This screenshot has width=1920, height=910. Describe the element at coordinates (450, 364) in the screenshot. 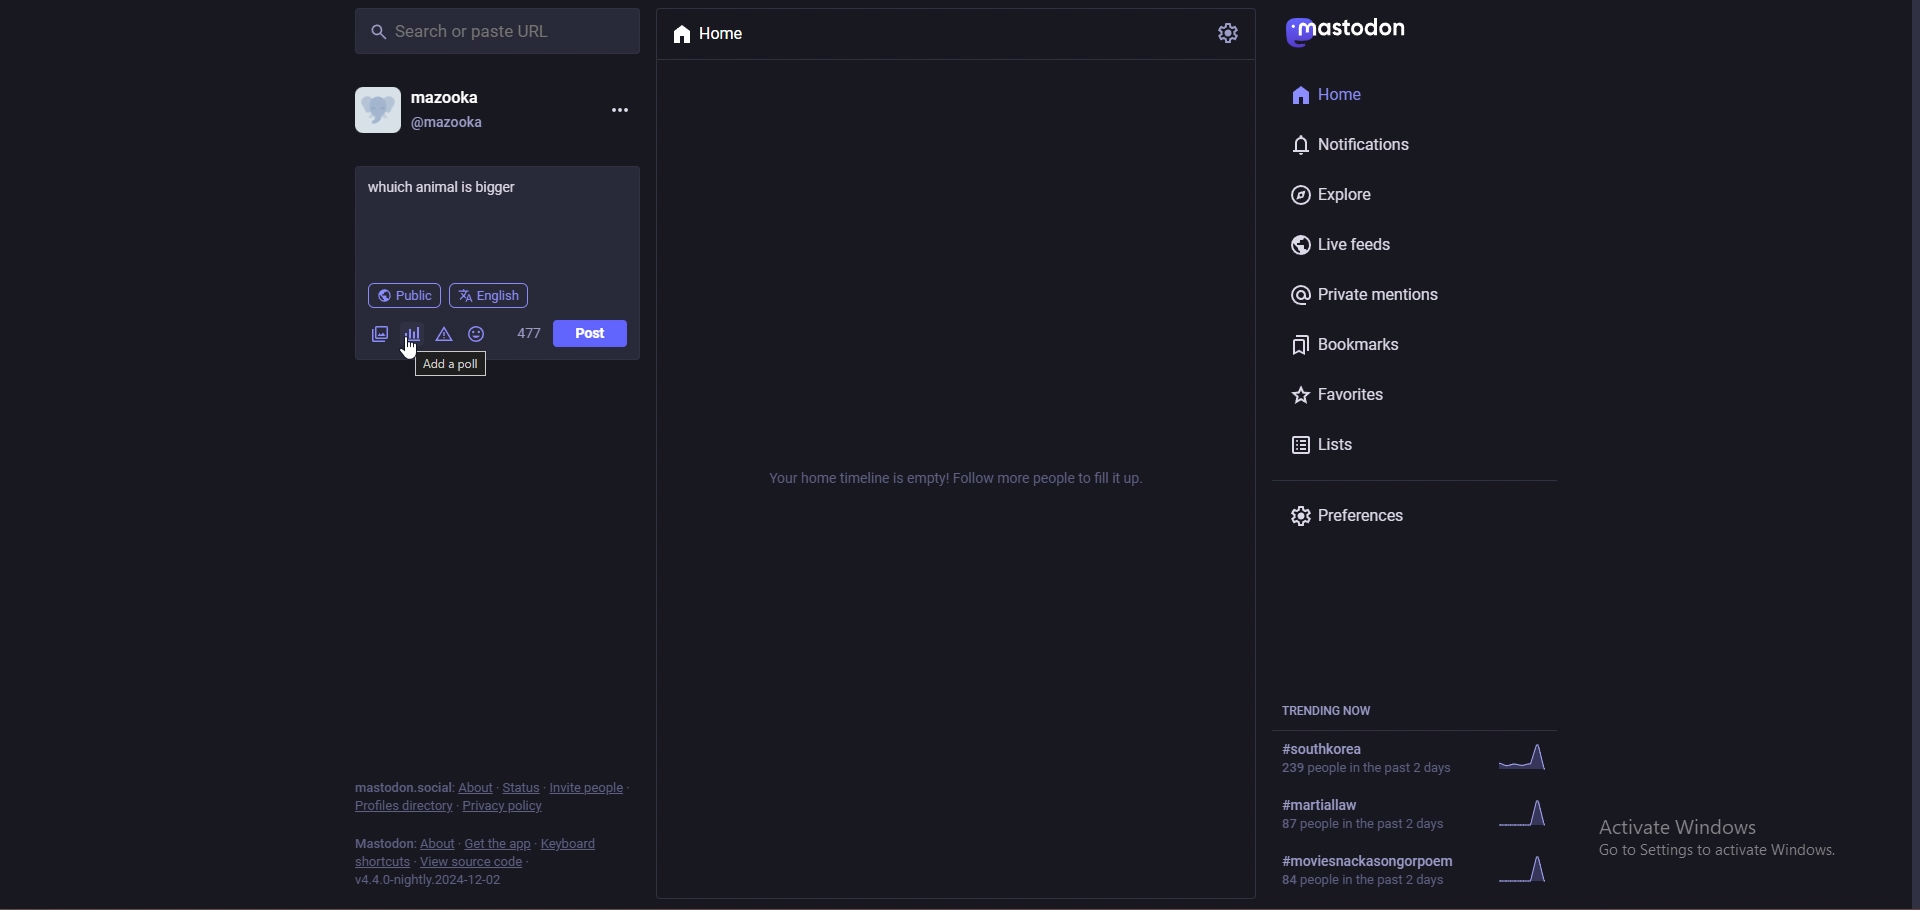

I see `tooltip` at that location.